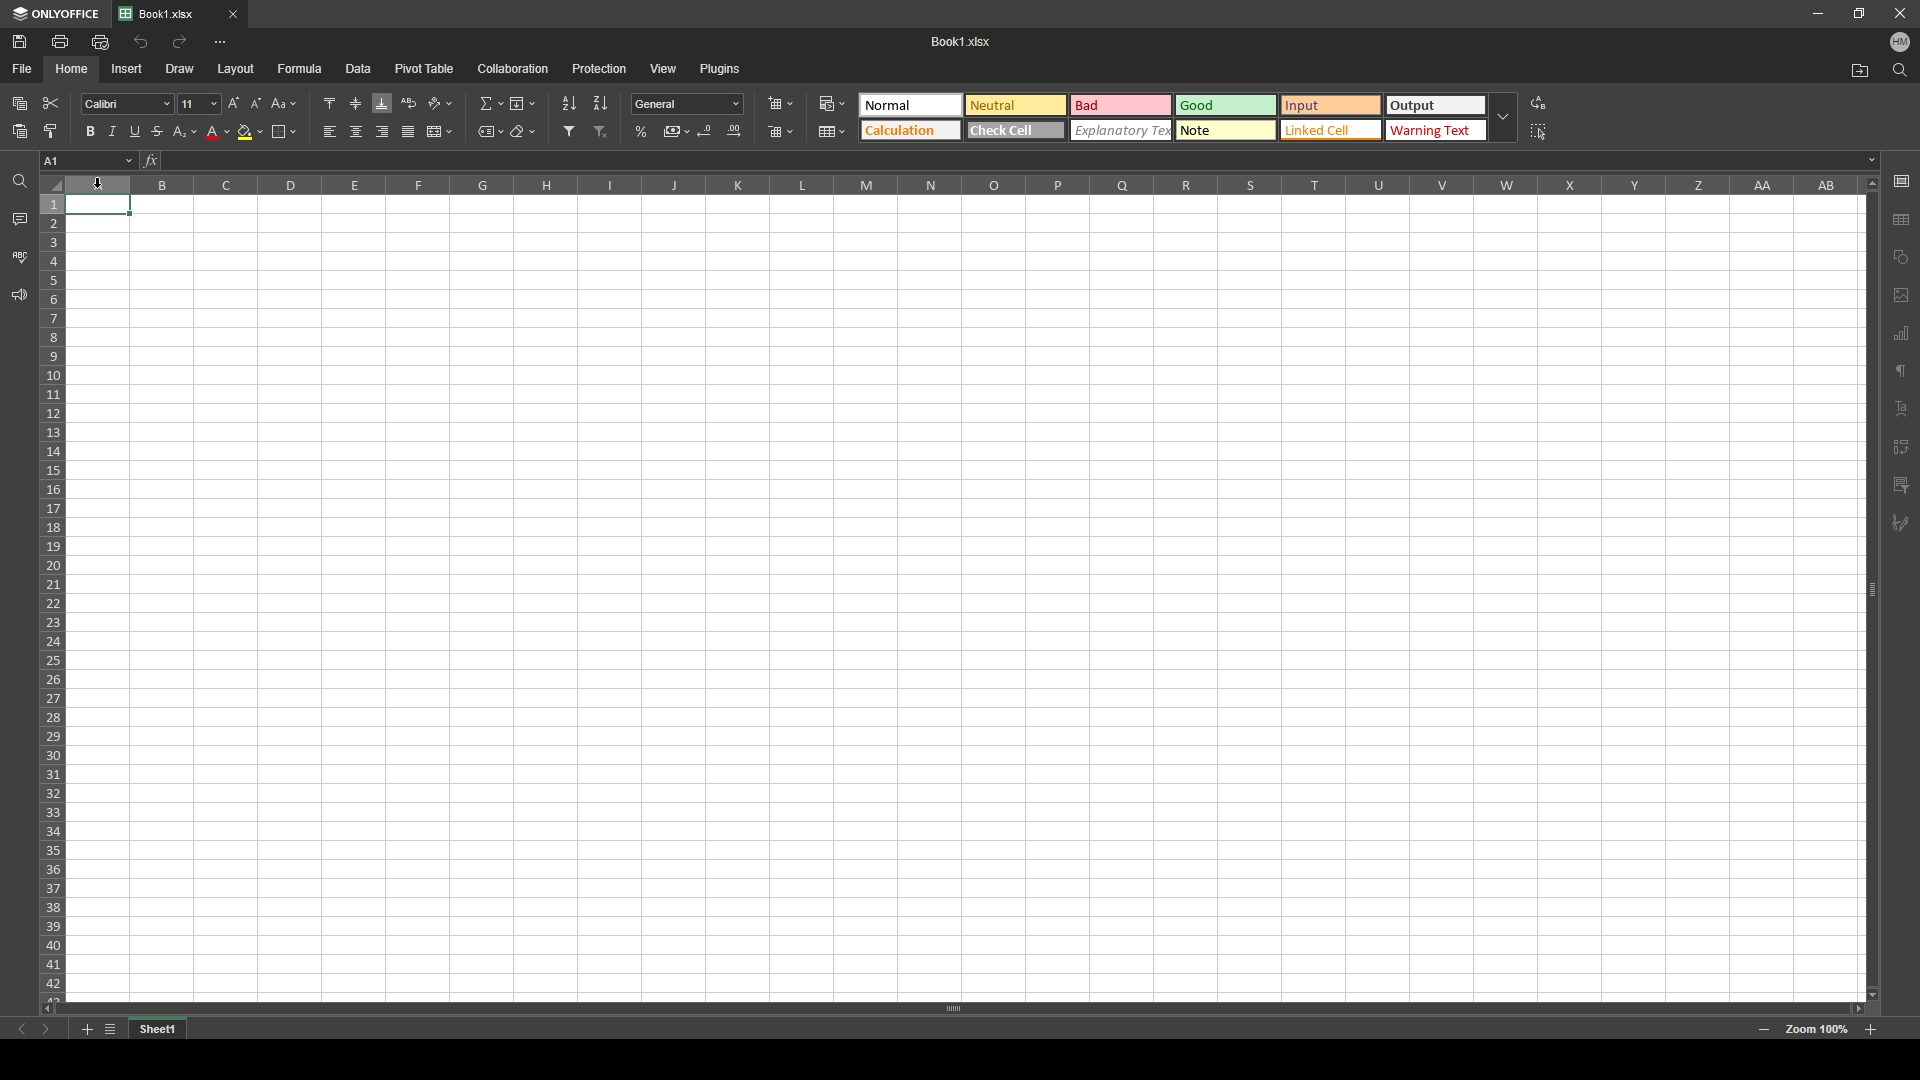 Image resolution: width=1920 pixels, height=1080 pixels. Describe the element at coordinates (330, 102) in the screenshot. I see `align top` at that location.